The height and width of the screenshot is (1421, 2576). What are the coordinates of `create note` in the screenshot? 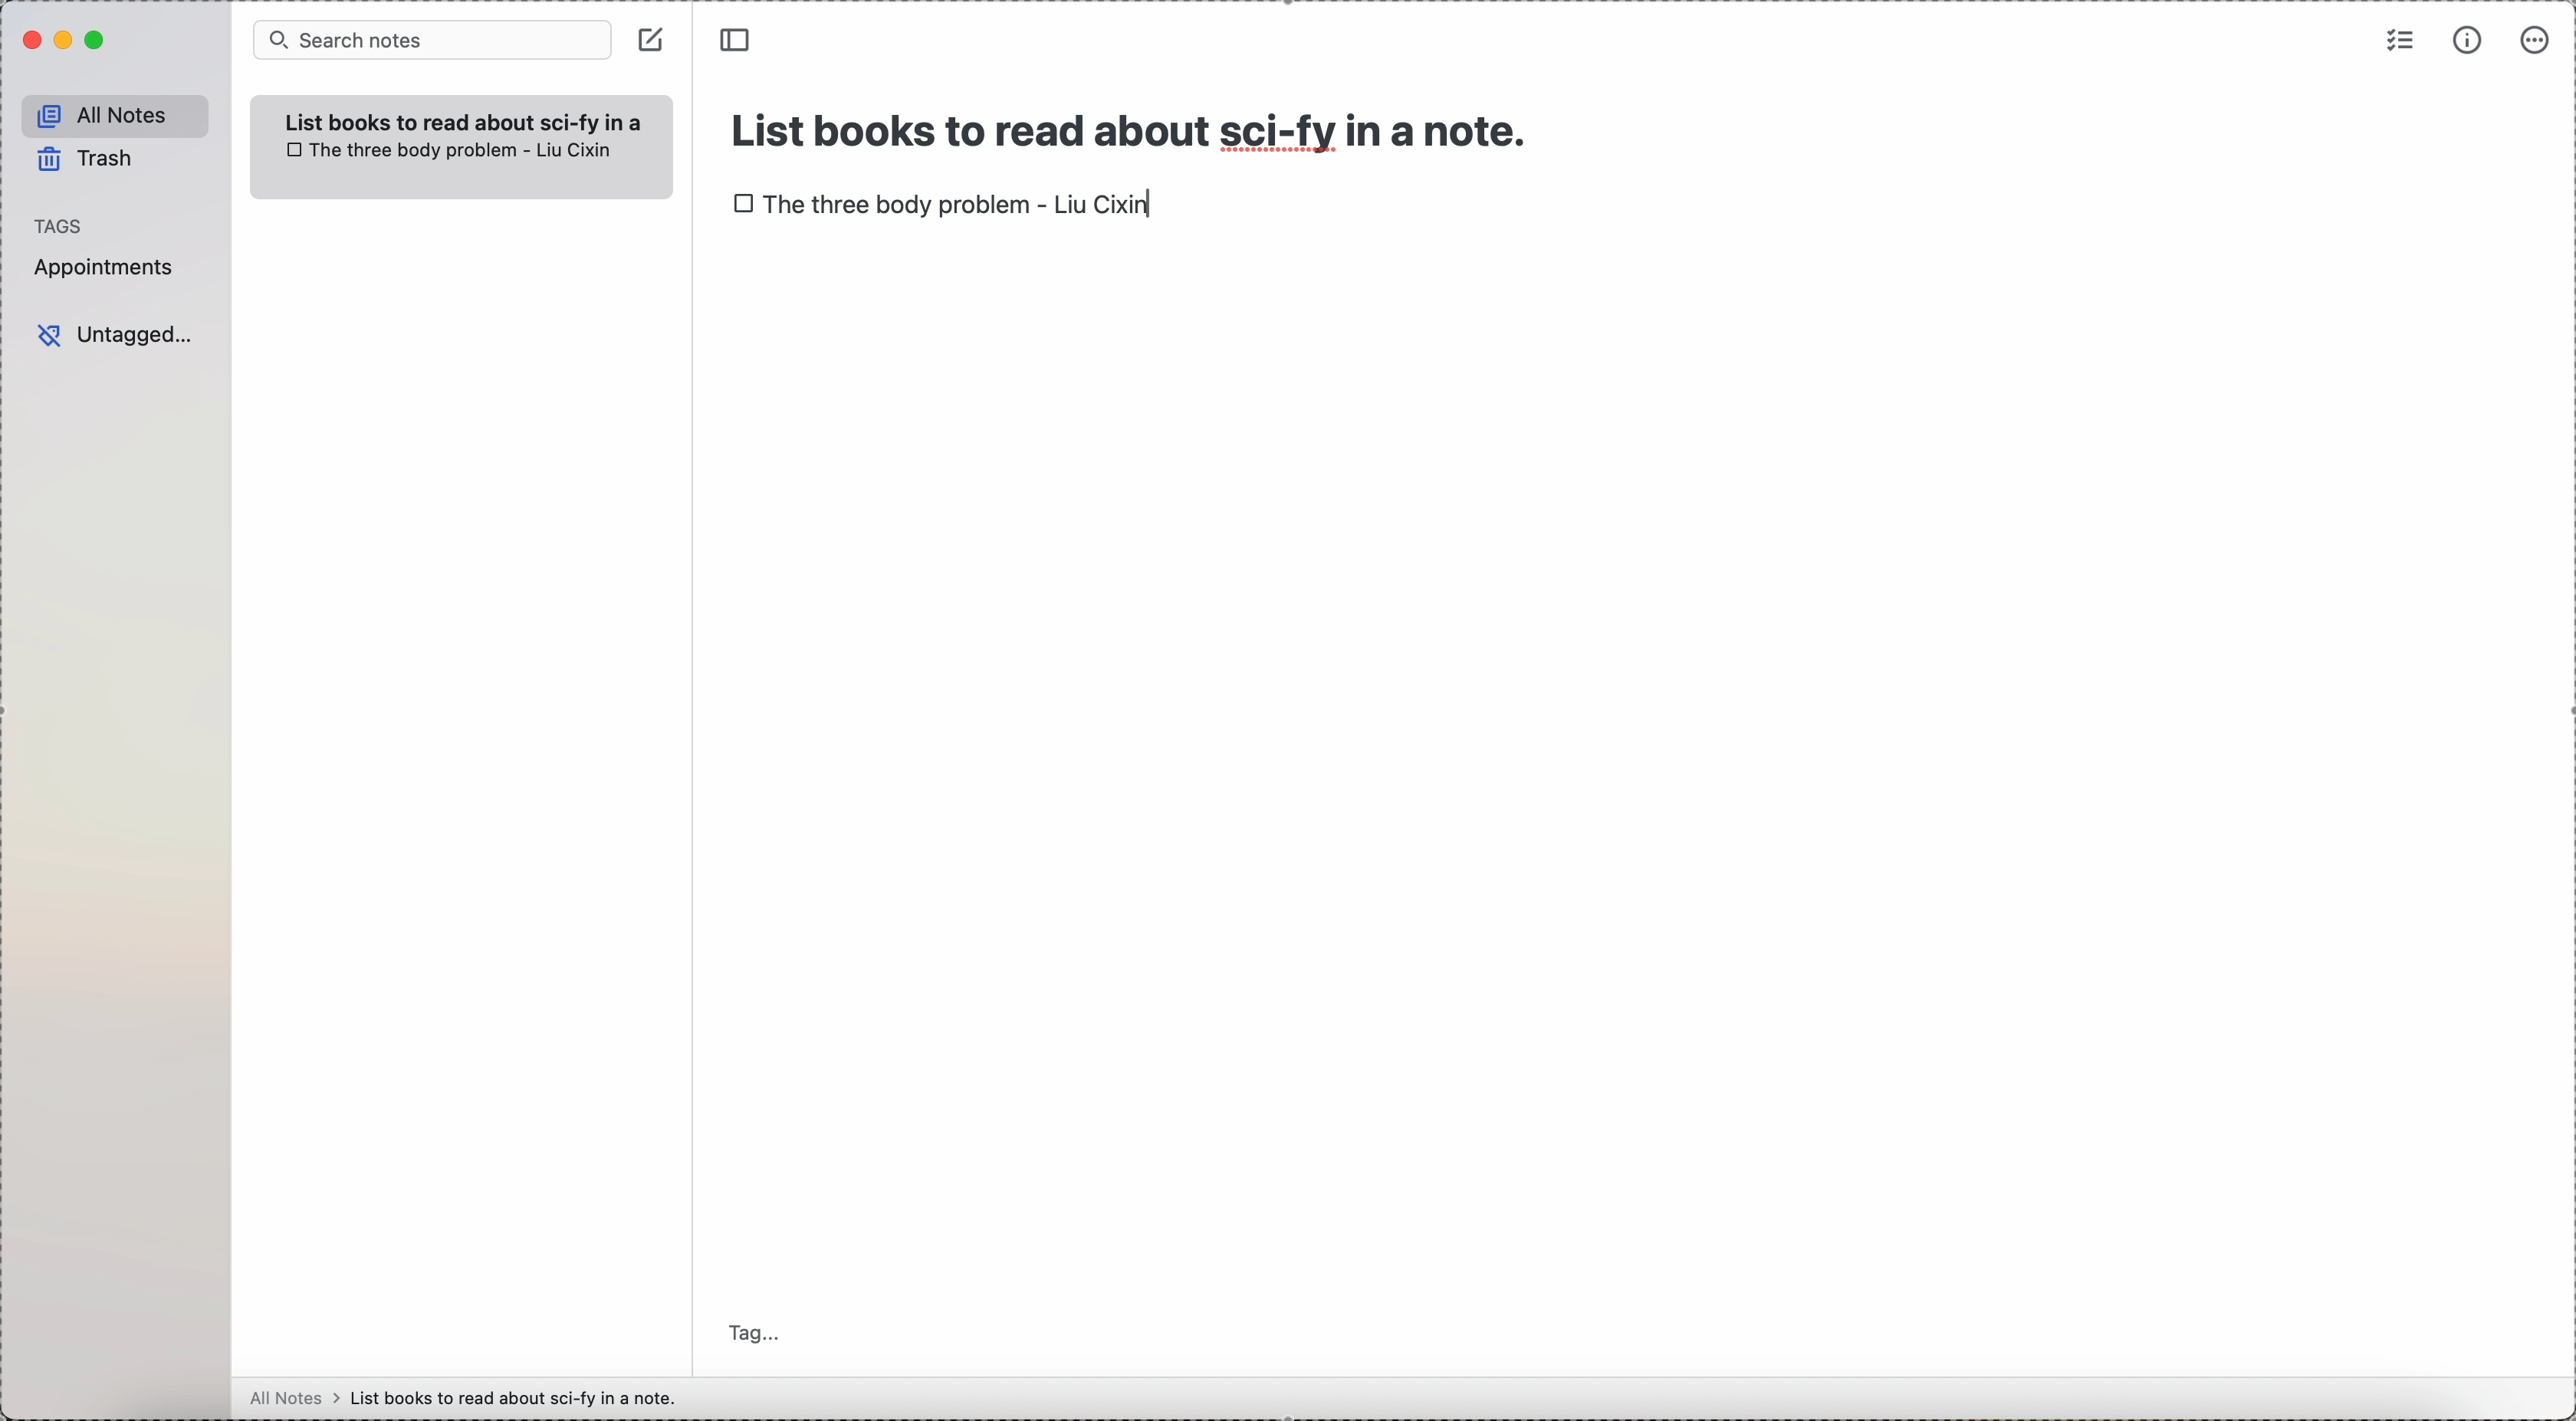 It's located at (651, 40).